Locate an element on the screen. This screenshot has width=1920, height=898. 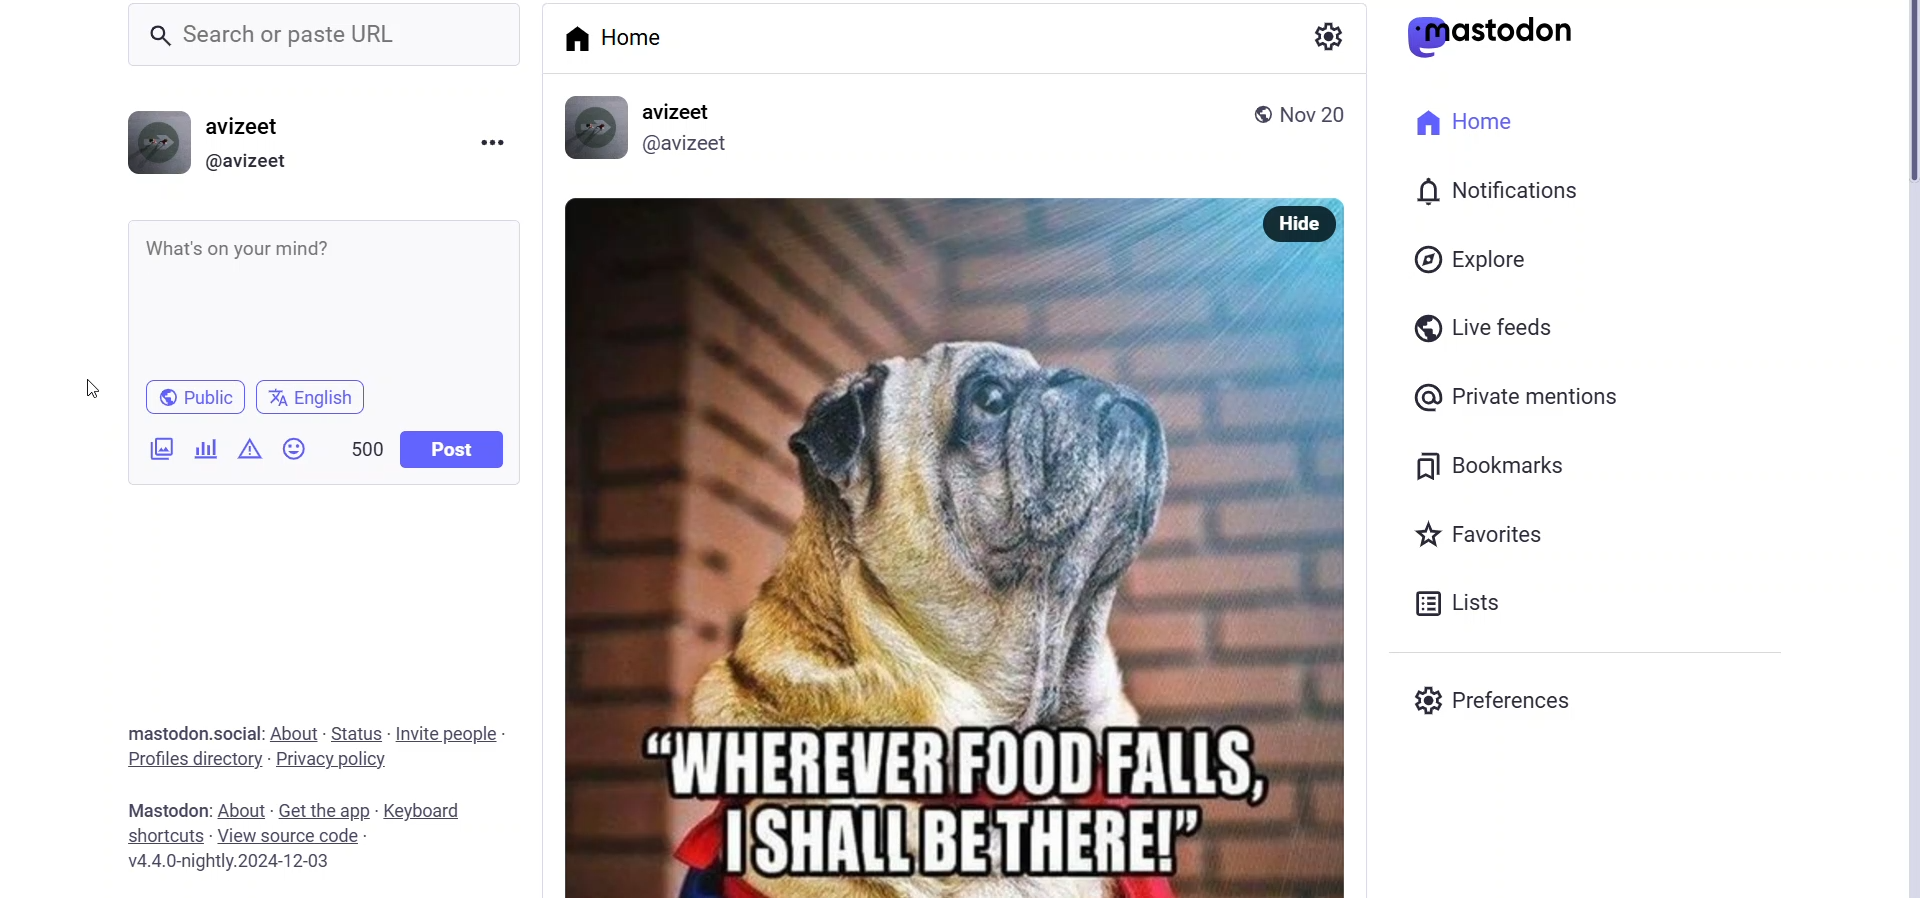
version is located at coordinates (243, 863).